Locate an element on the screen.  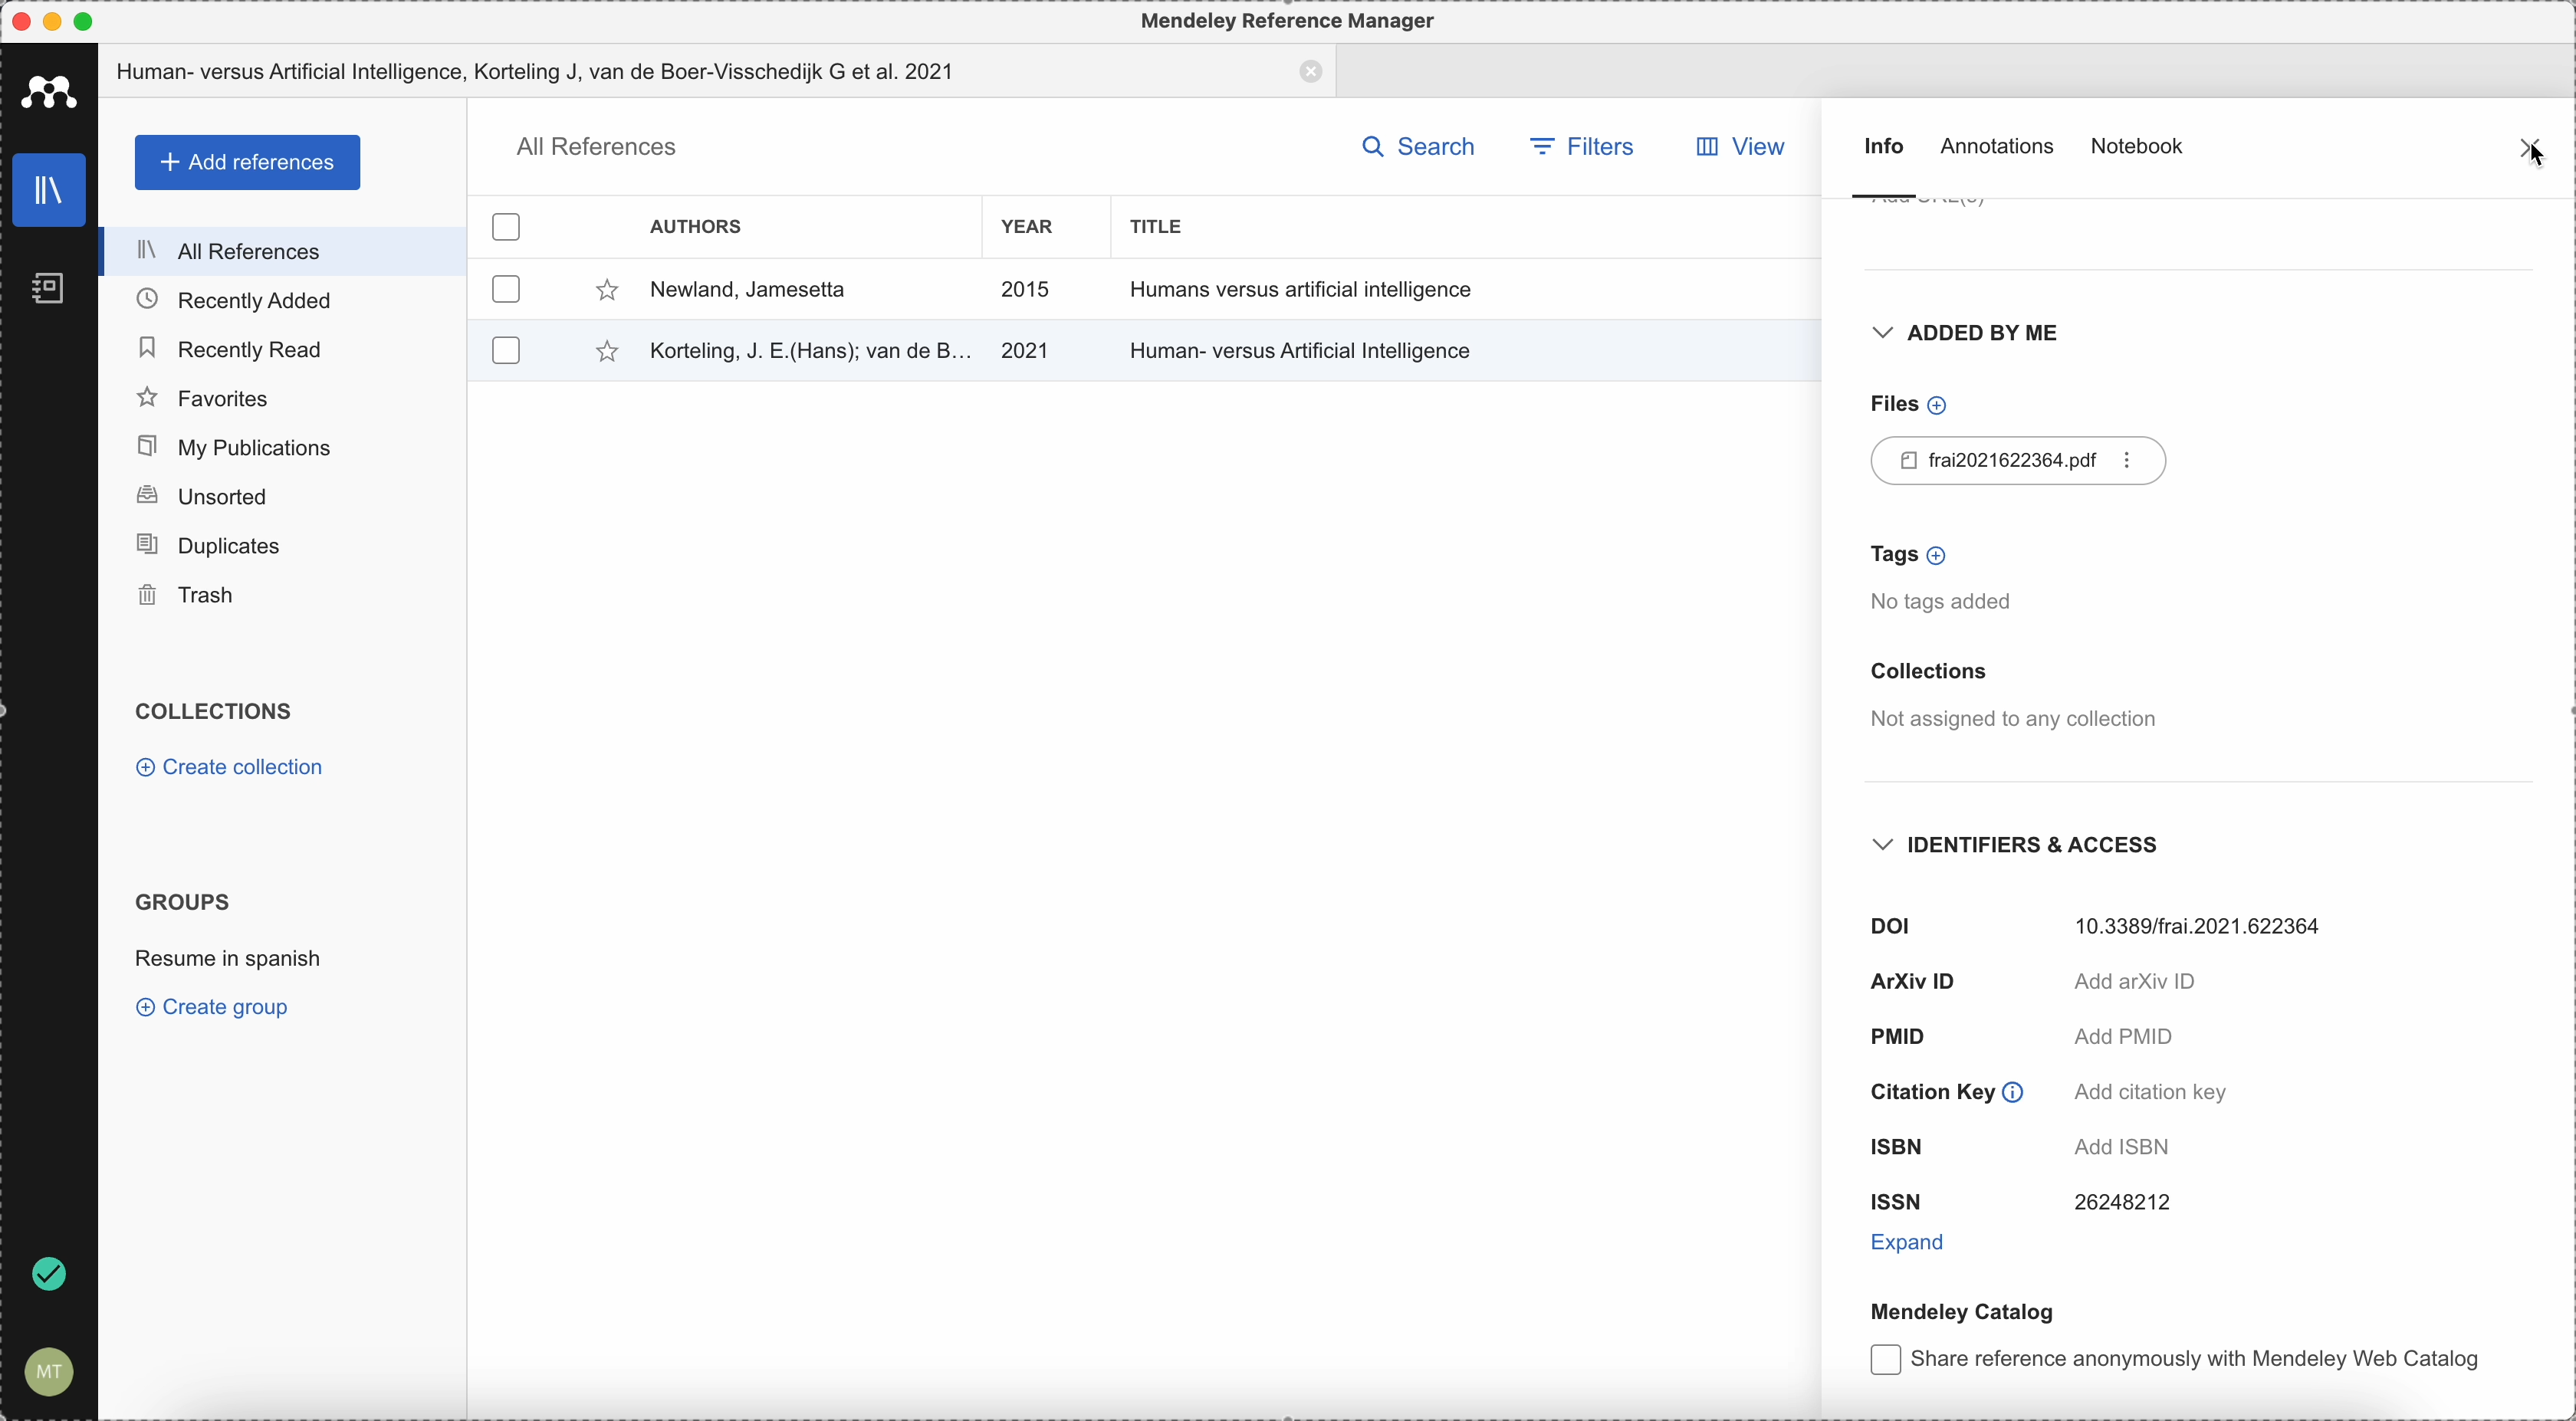
search is located at coordinates (1419, 144).